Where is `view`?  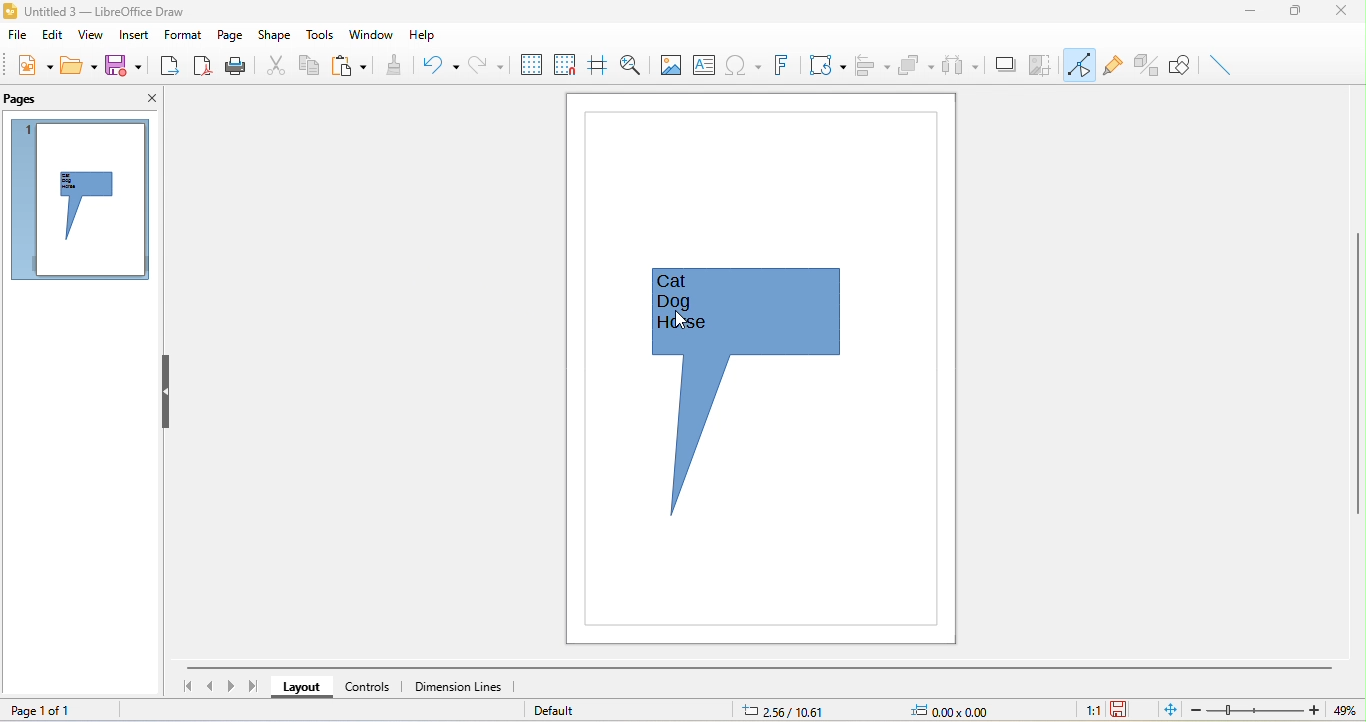 view is located at coordinates (91, 37).